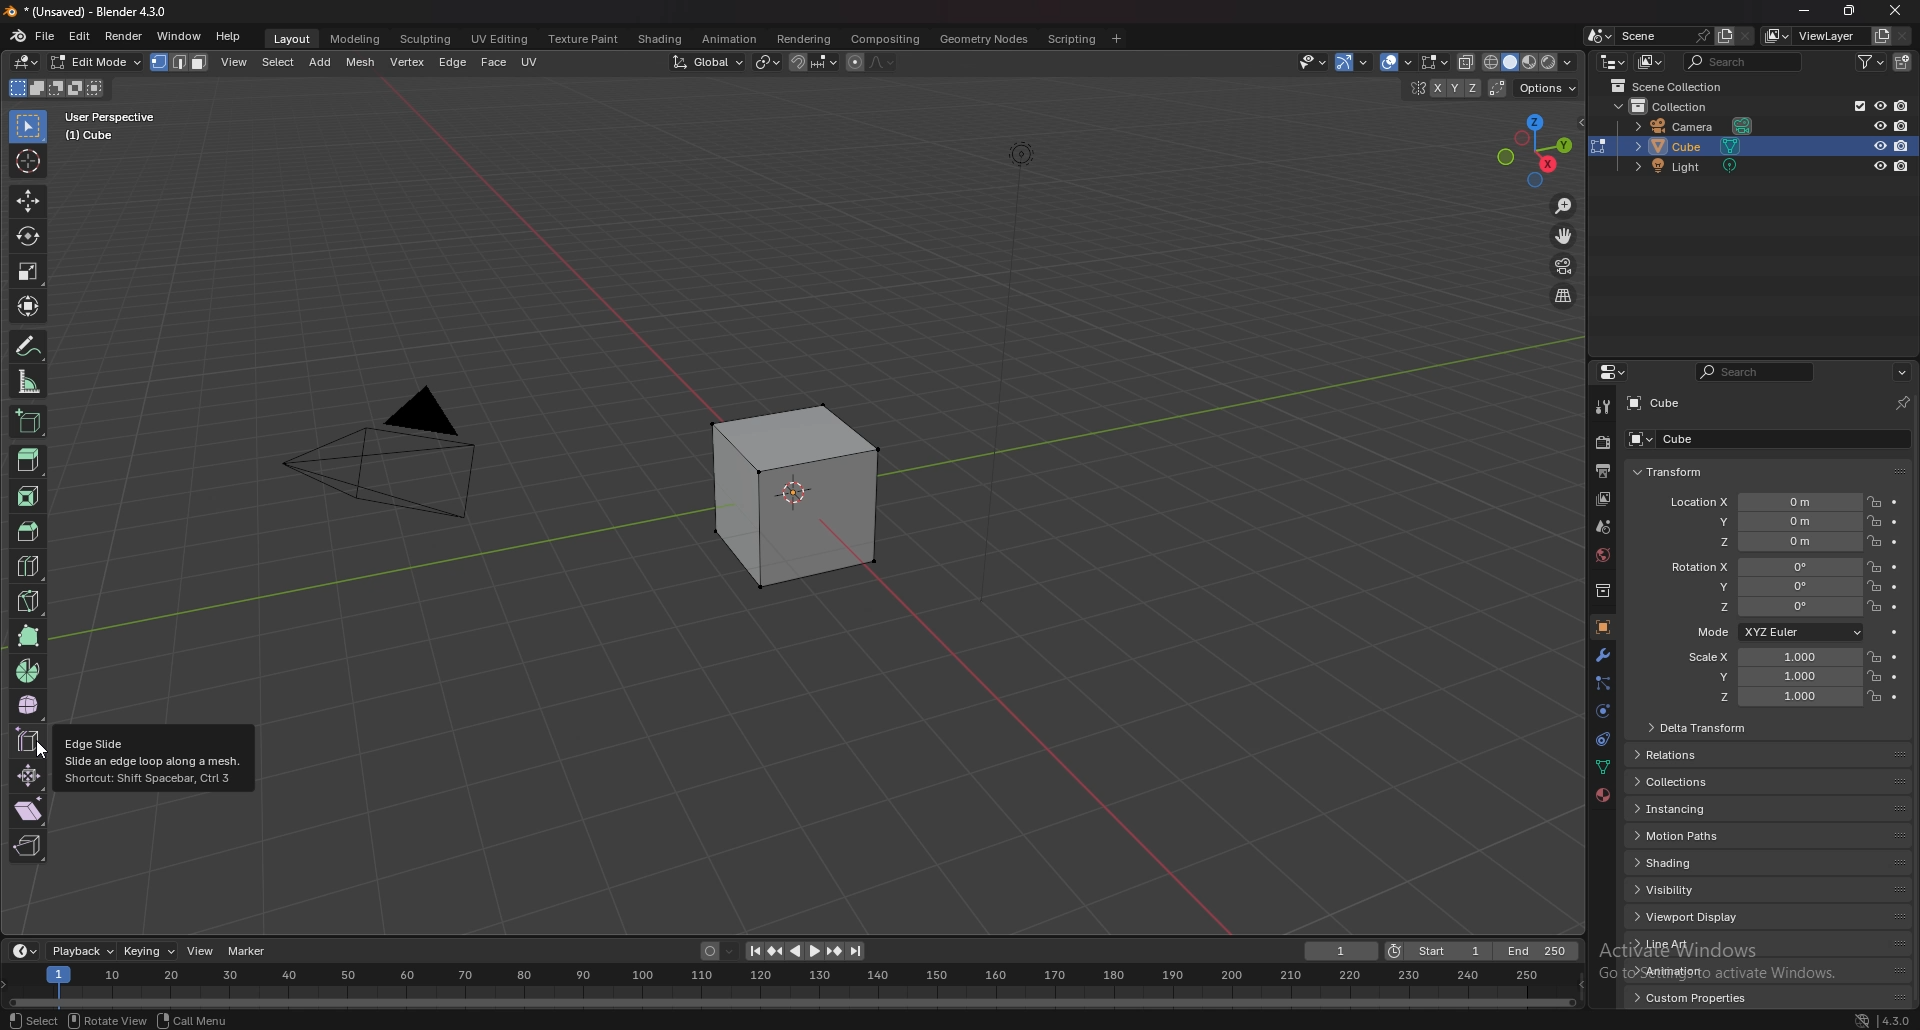 The width and height of the screenshot is (1920, 1030). I want to click on animation, so click(731, 38).